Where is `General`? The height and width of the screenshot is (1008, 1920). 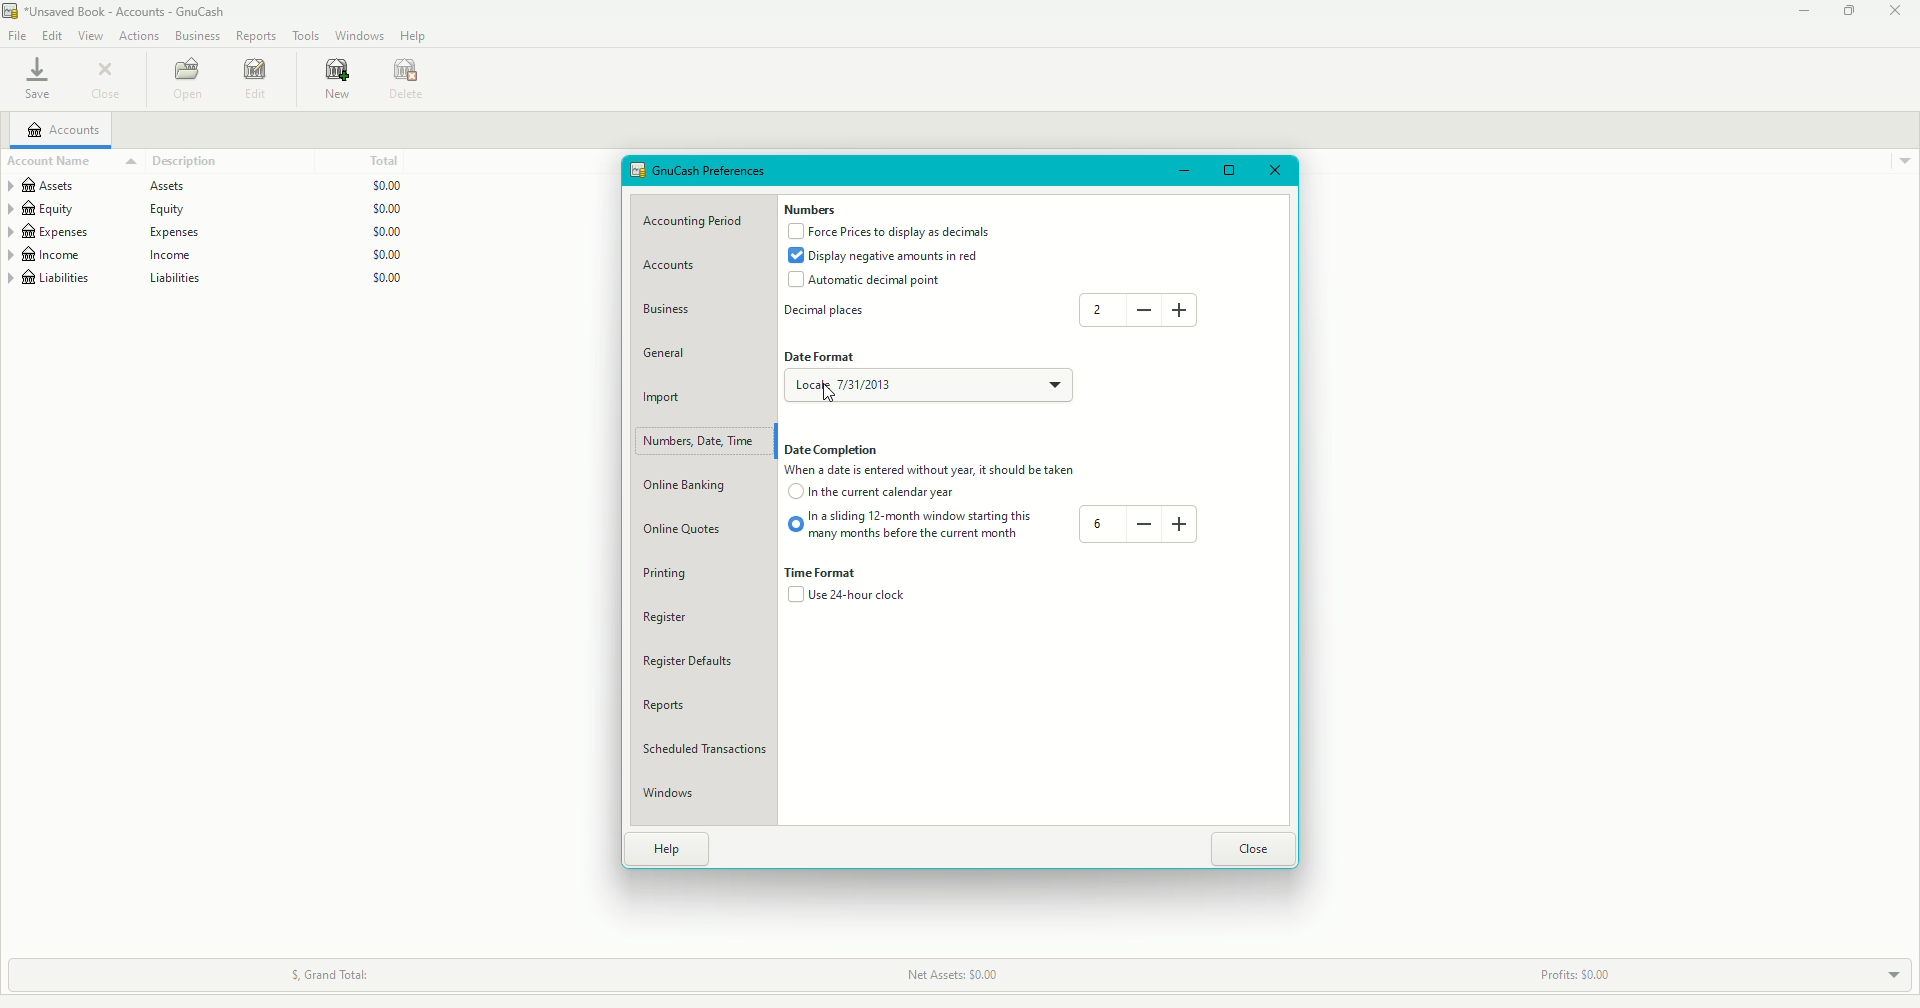 General is located at coordinates (673, 353).